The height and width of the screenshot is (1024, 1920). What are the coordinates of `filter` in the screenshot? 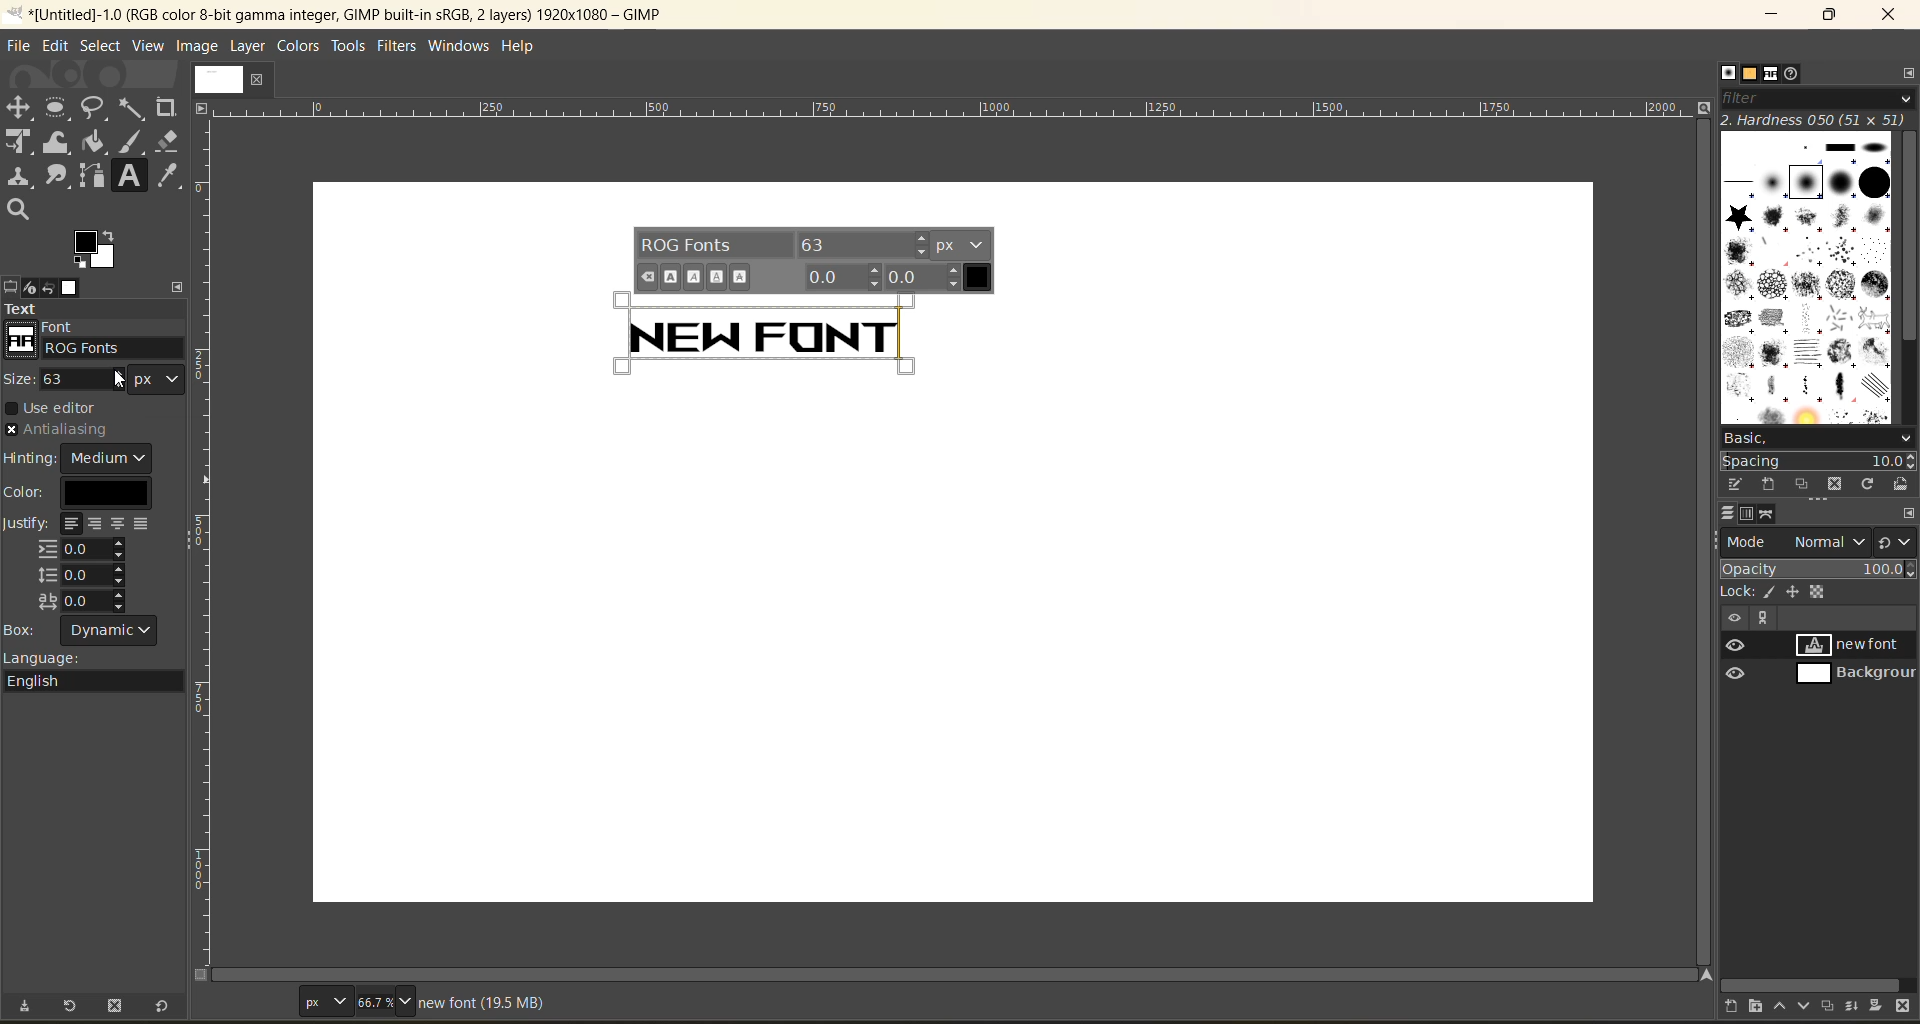 It's located at (1820, 97).